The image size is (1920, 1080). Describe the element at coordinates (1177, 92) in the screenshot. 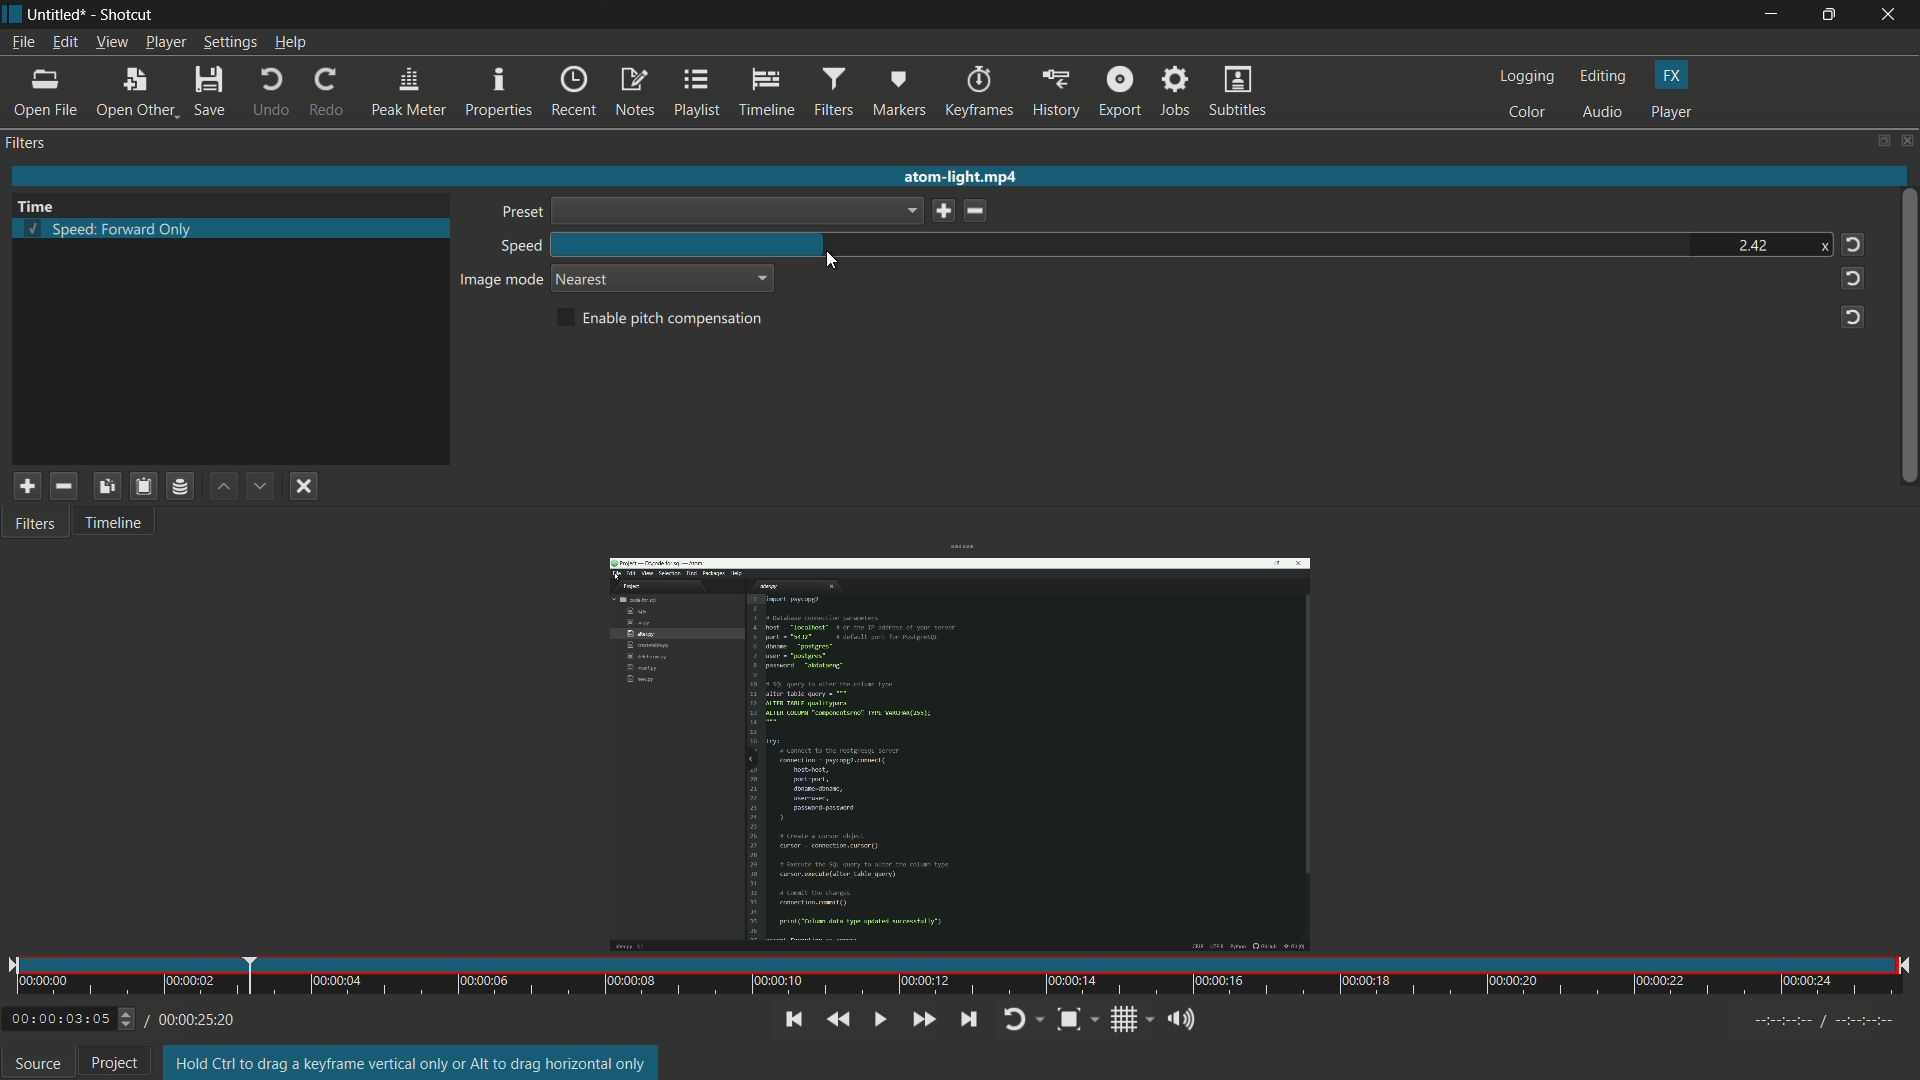

I see `jobs` at that location.